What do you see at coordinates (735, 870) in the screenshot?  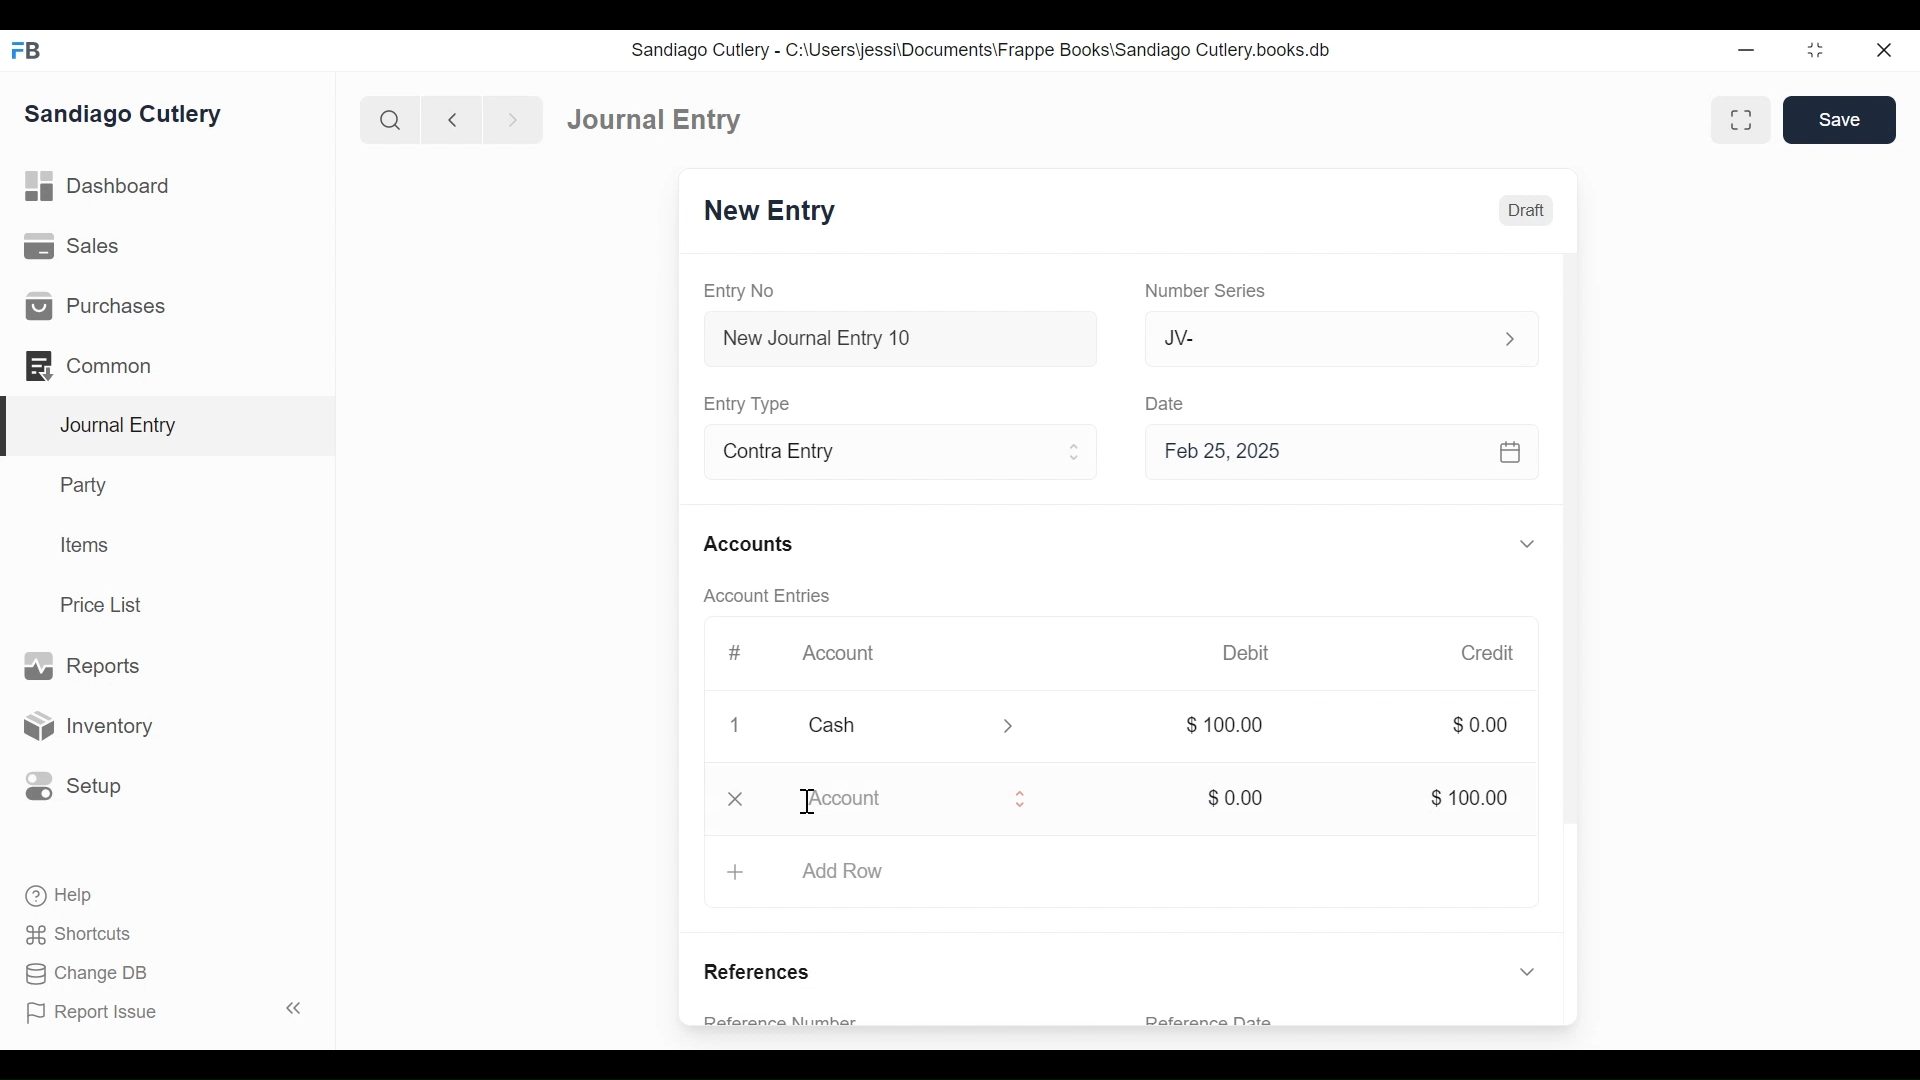 I see `+` at bounding box center [735, 870].